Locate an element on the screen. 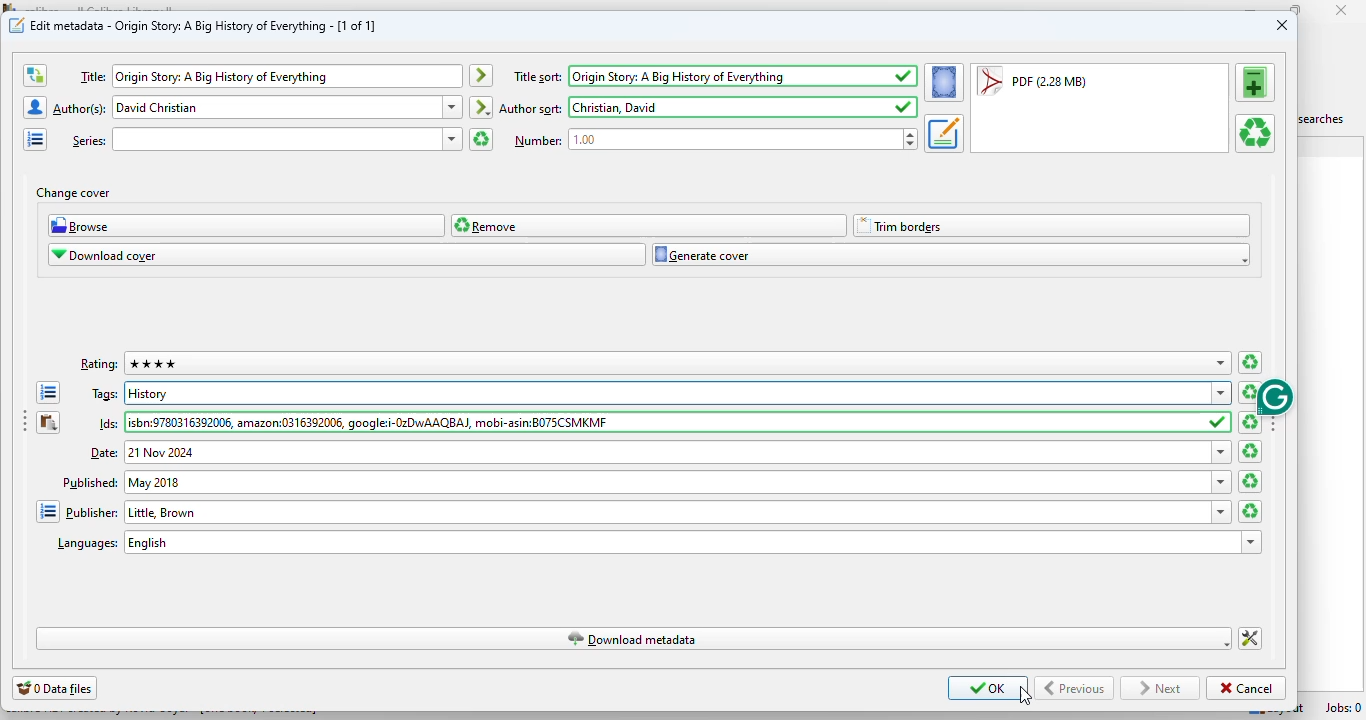 This screenshot has width=1366, height=720. dropdown is located at coordinates (1222, 452).